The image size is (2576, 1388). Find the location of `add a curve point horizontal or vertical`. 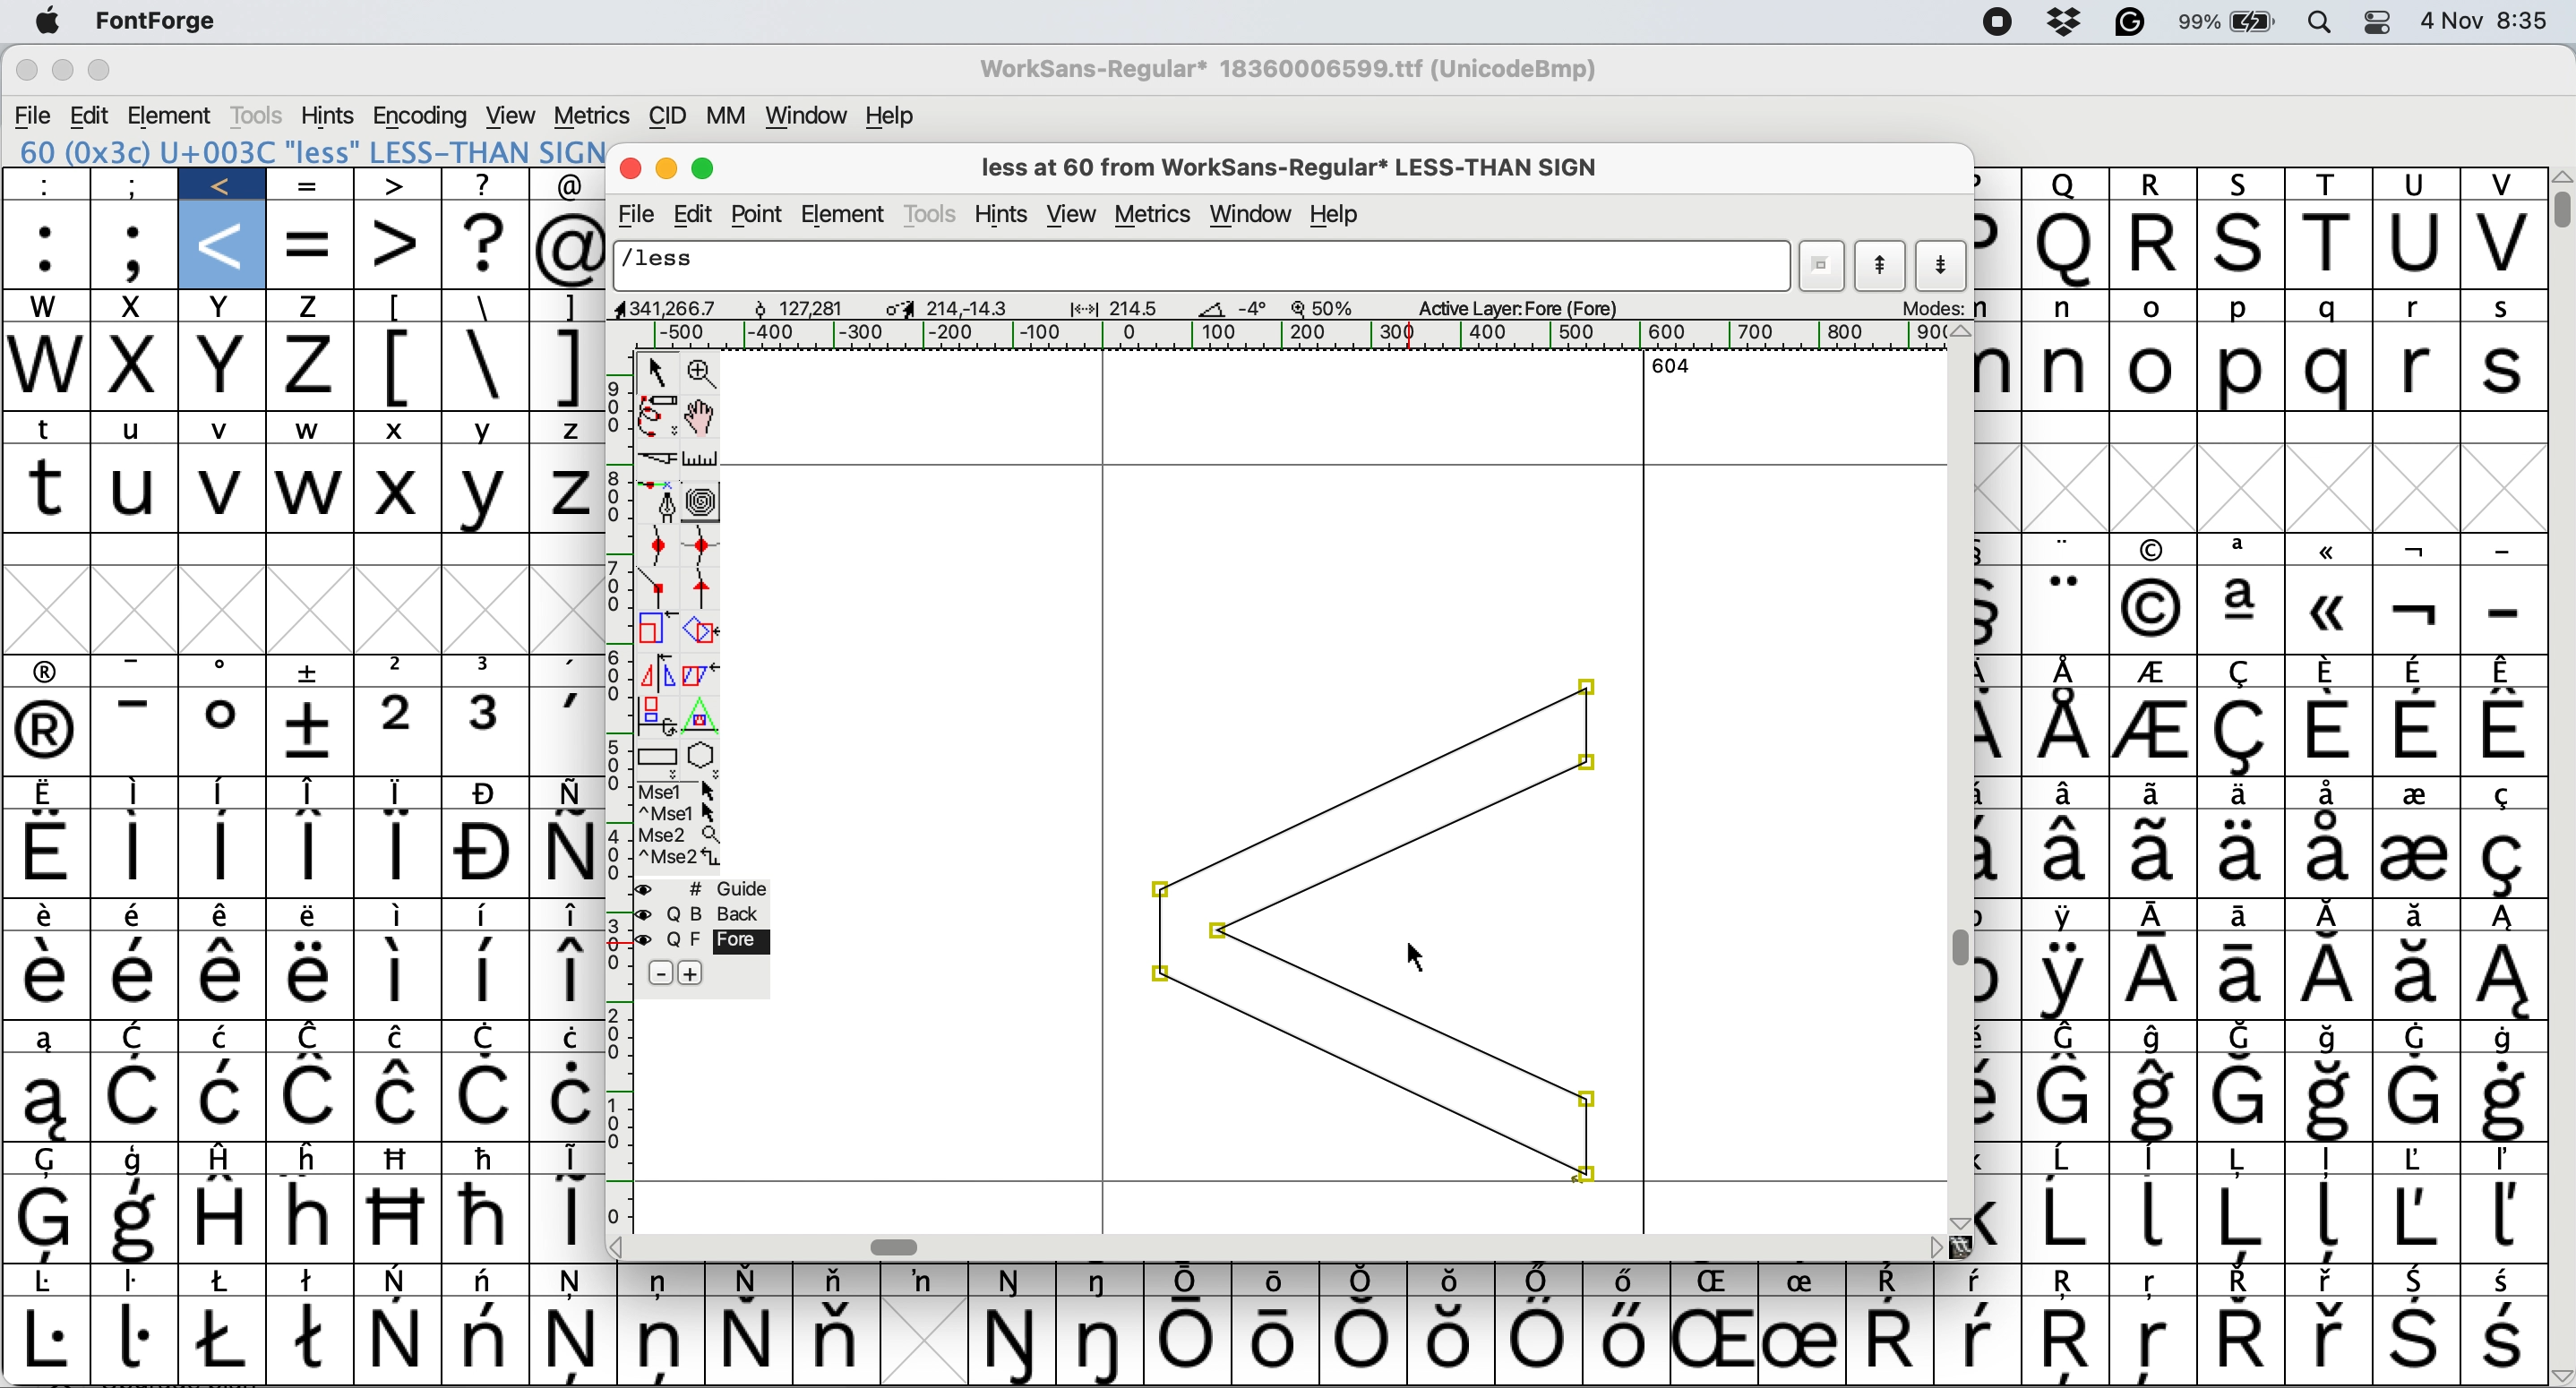

add a curve point horizontal or vertical is located at coordinates (704, 543).